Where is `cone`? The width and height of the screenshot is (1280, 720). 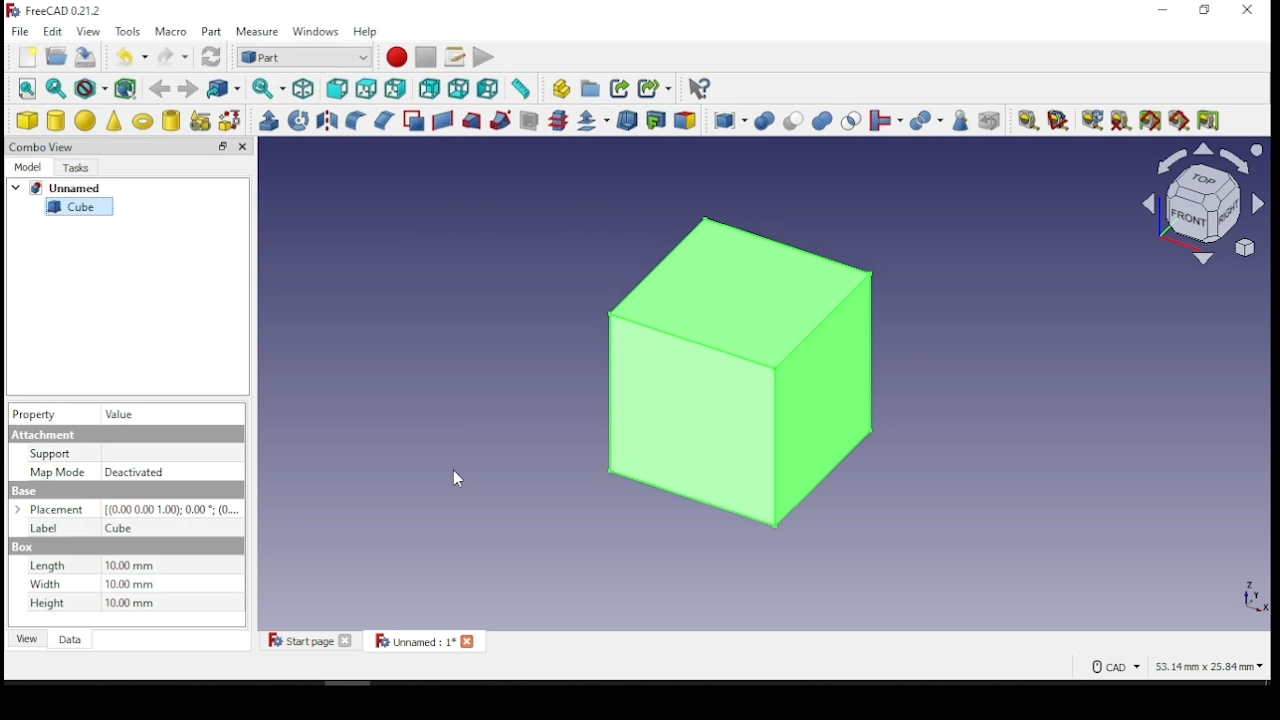 cone is located at coordinates (115, 120).